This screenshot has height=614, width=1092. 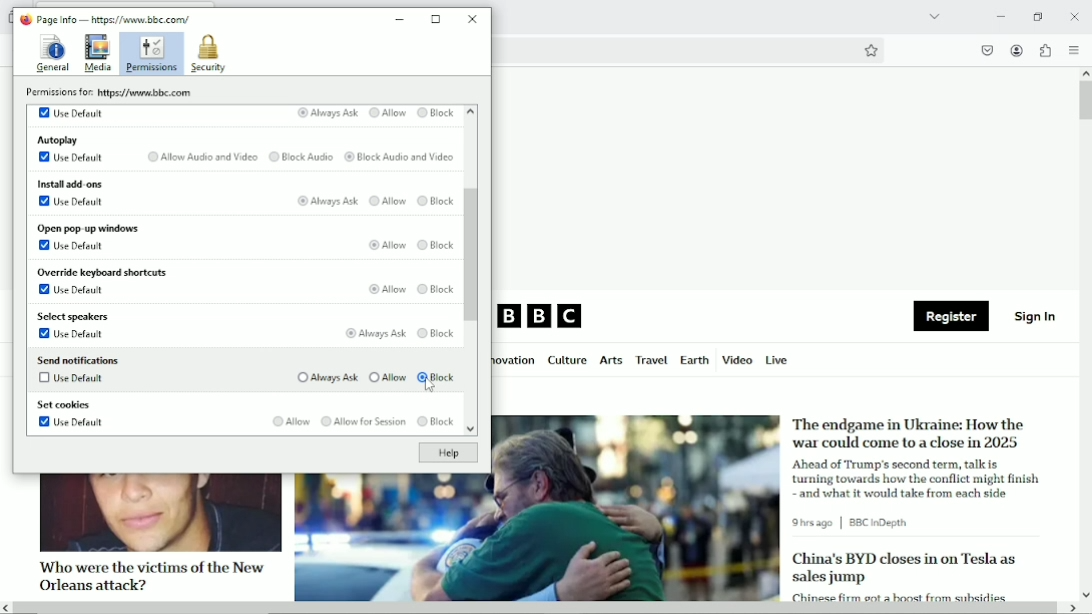 What do you see at coordinates (289, 421) in the screenshot?
I see `Allow` at bounding box center [289, 421].